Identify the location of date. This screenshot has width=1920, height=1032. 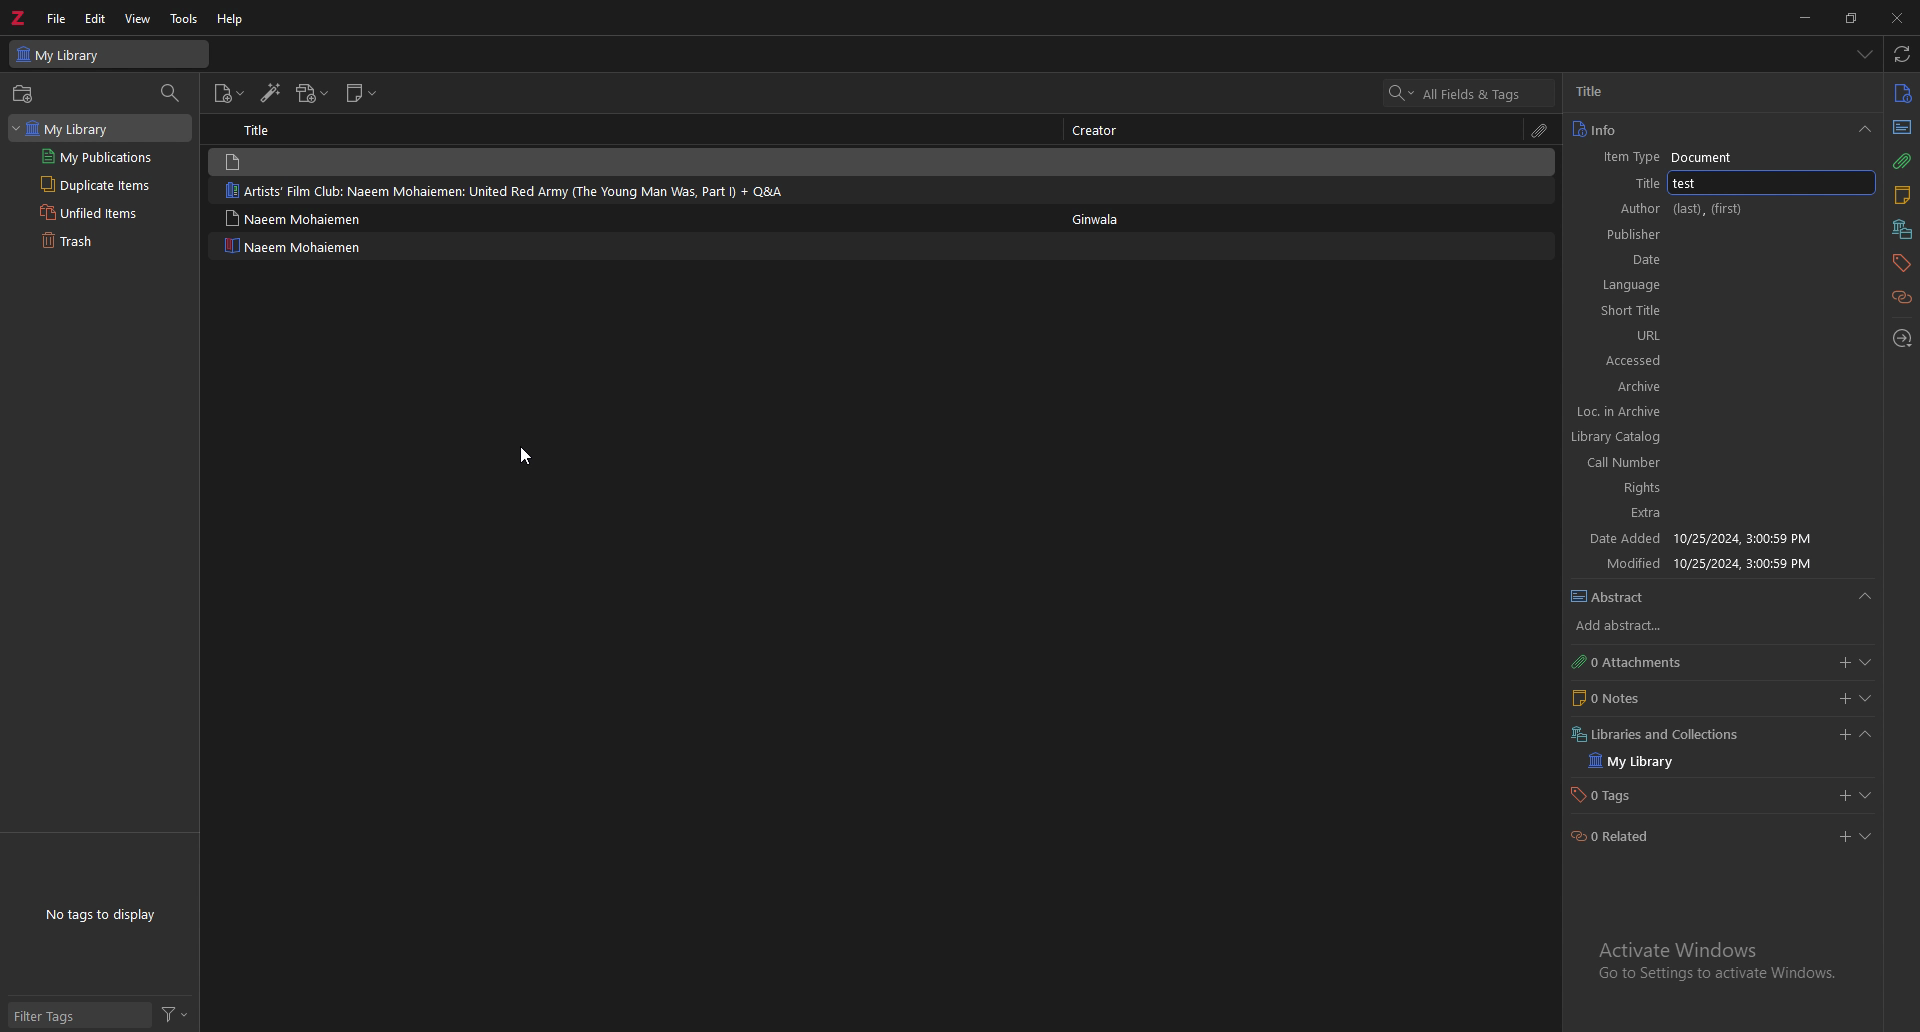
(1625, 437).